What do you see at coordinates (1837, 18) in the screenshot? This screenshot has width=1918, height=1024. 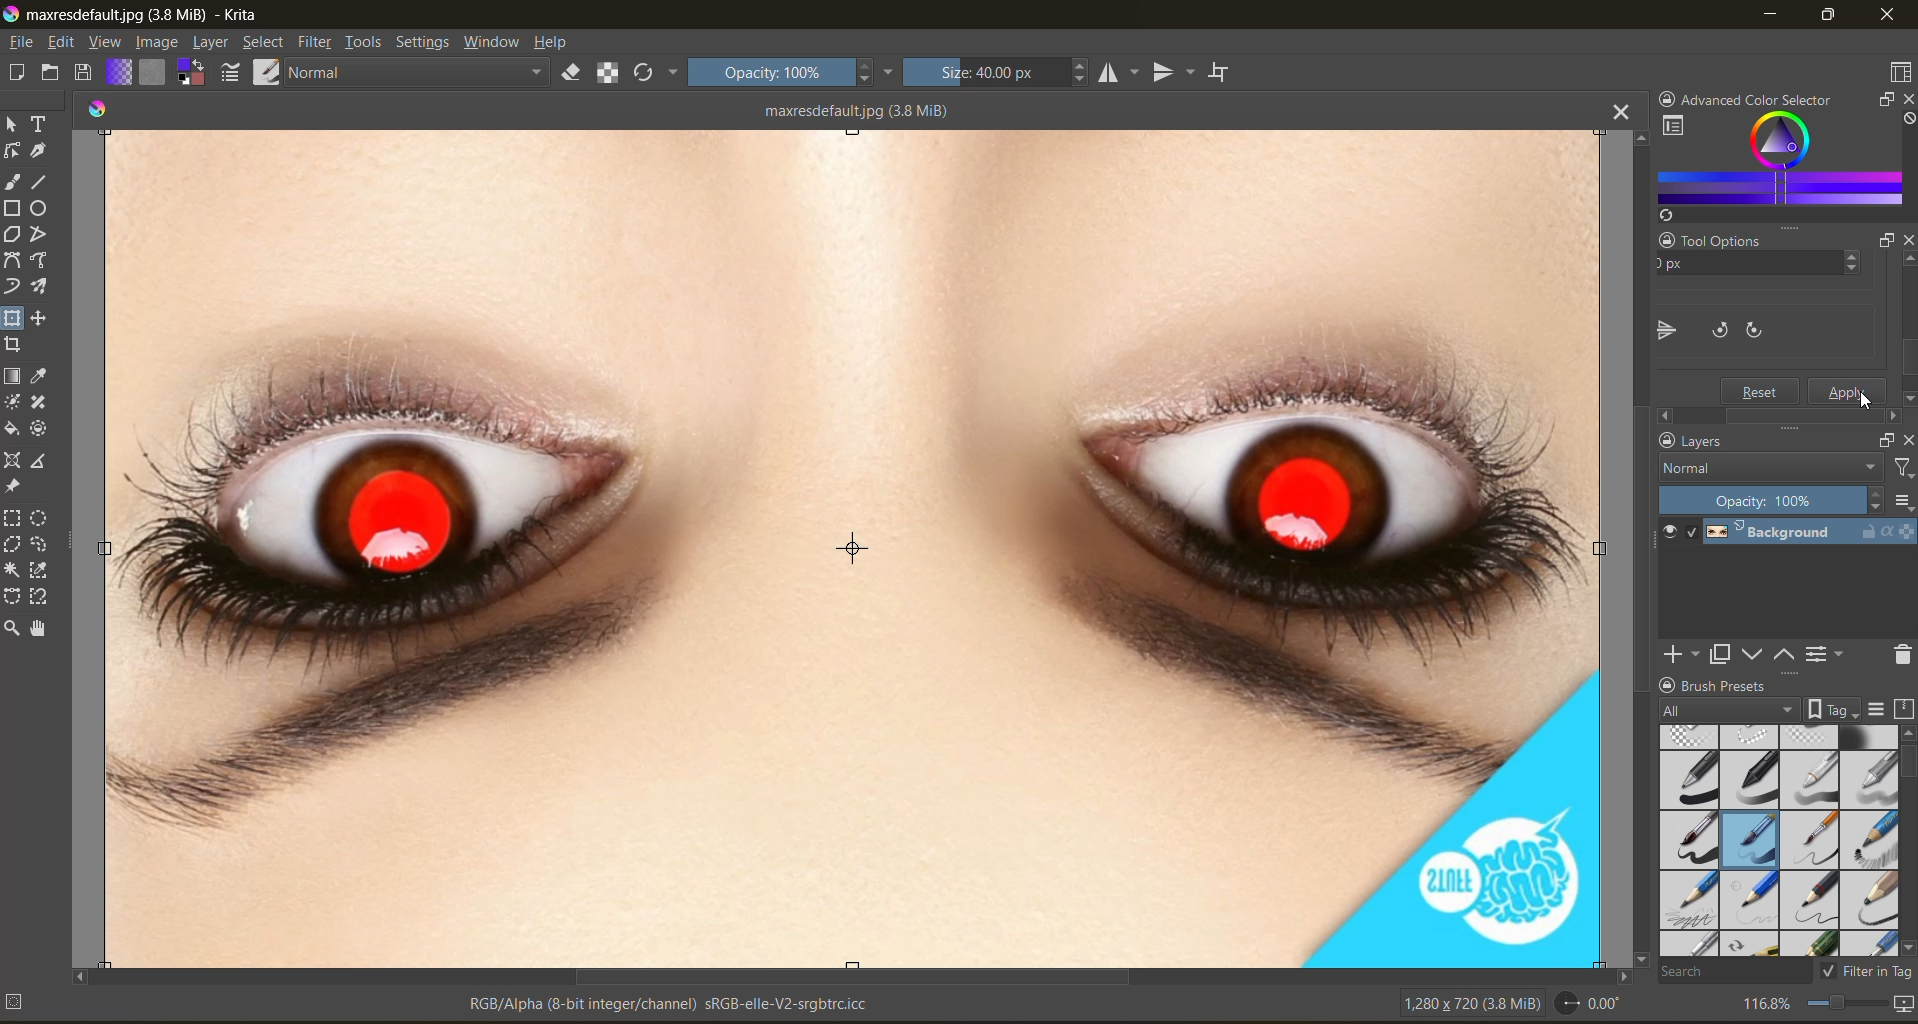 I see `maximize` at bounding box center [1837, 18].